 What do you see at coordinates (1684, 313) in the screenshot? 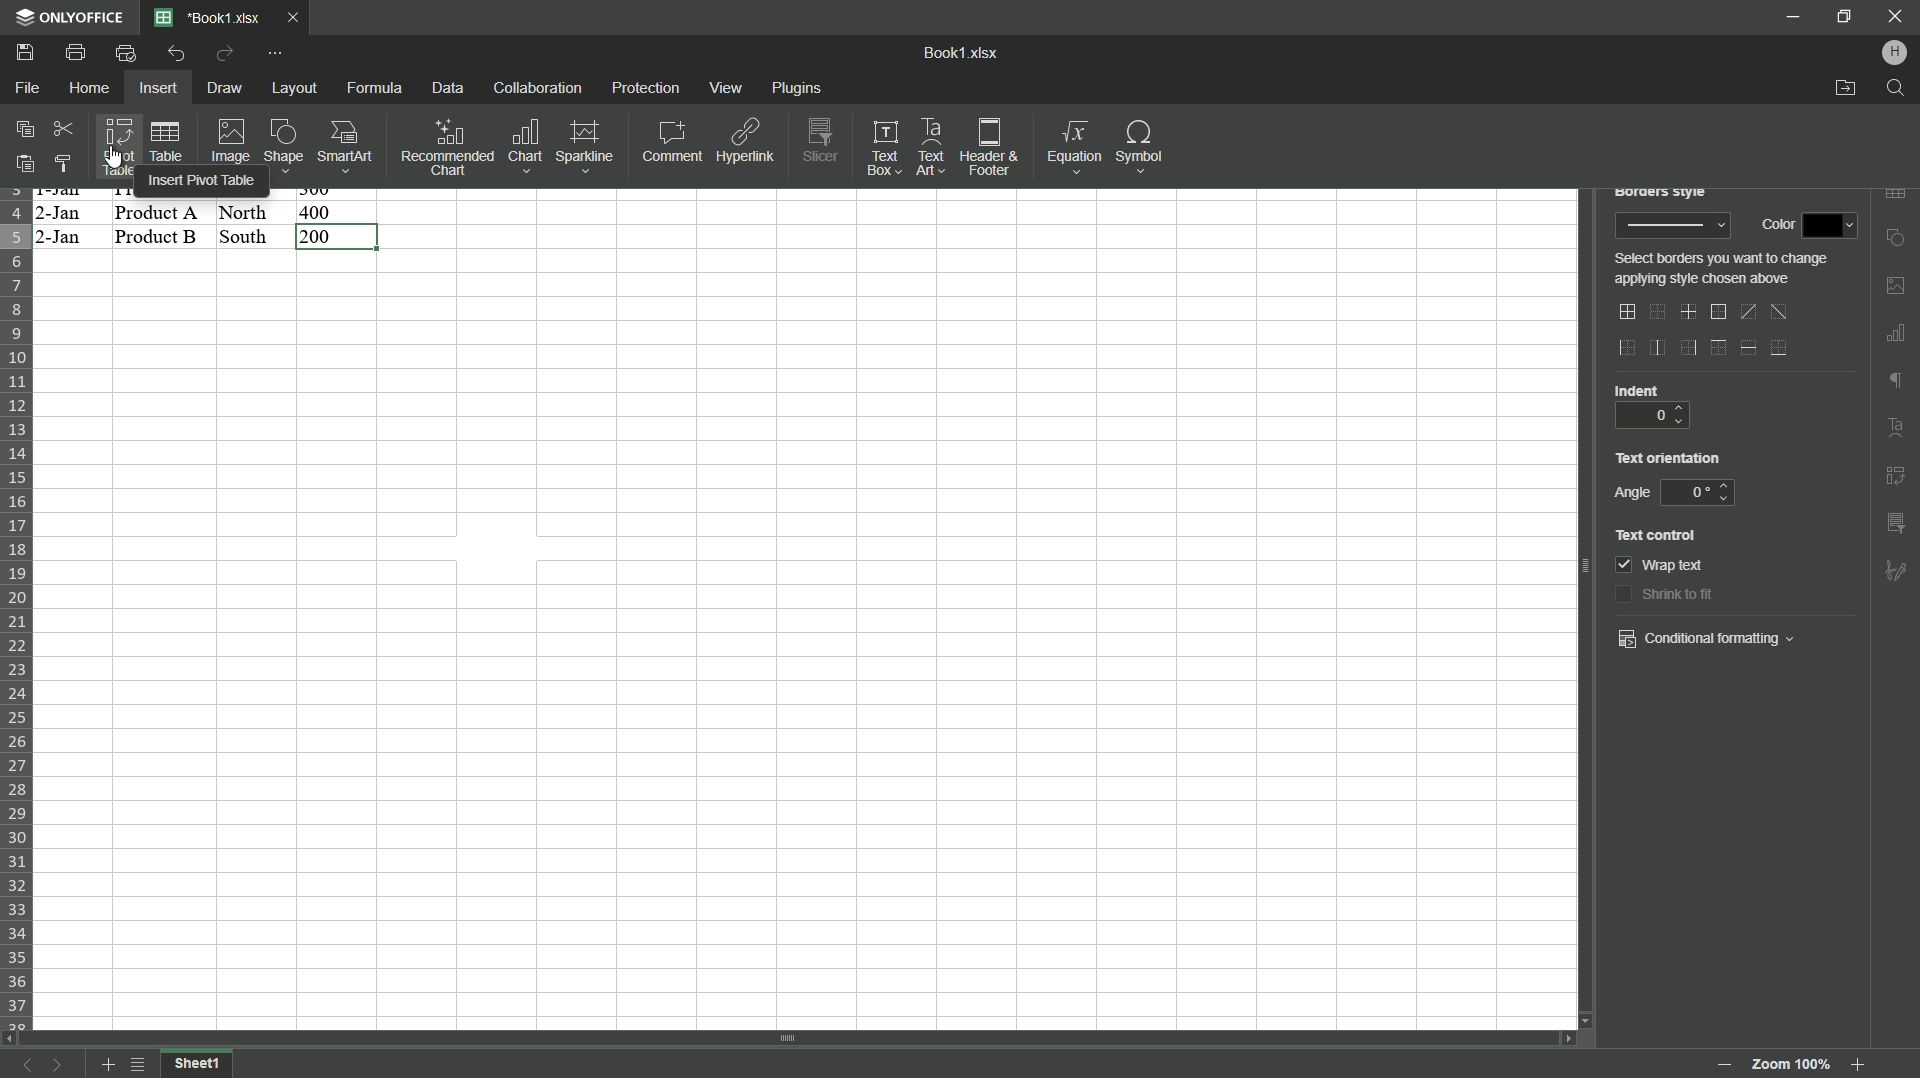
I see `inner lines only` at bounding box center [1684, 313].